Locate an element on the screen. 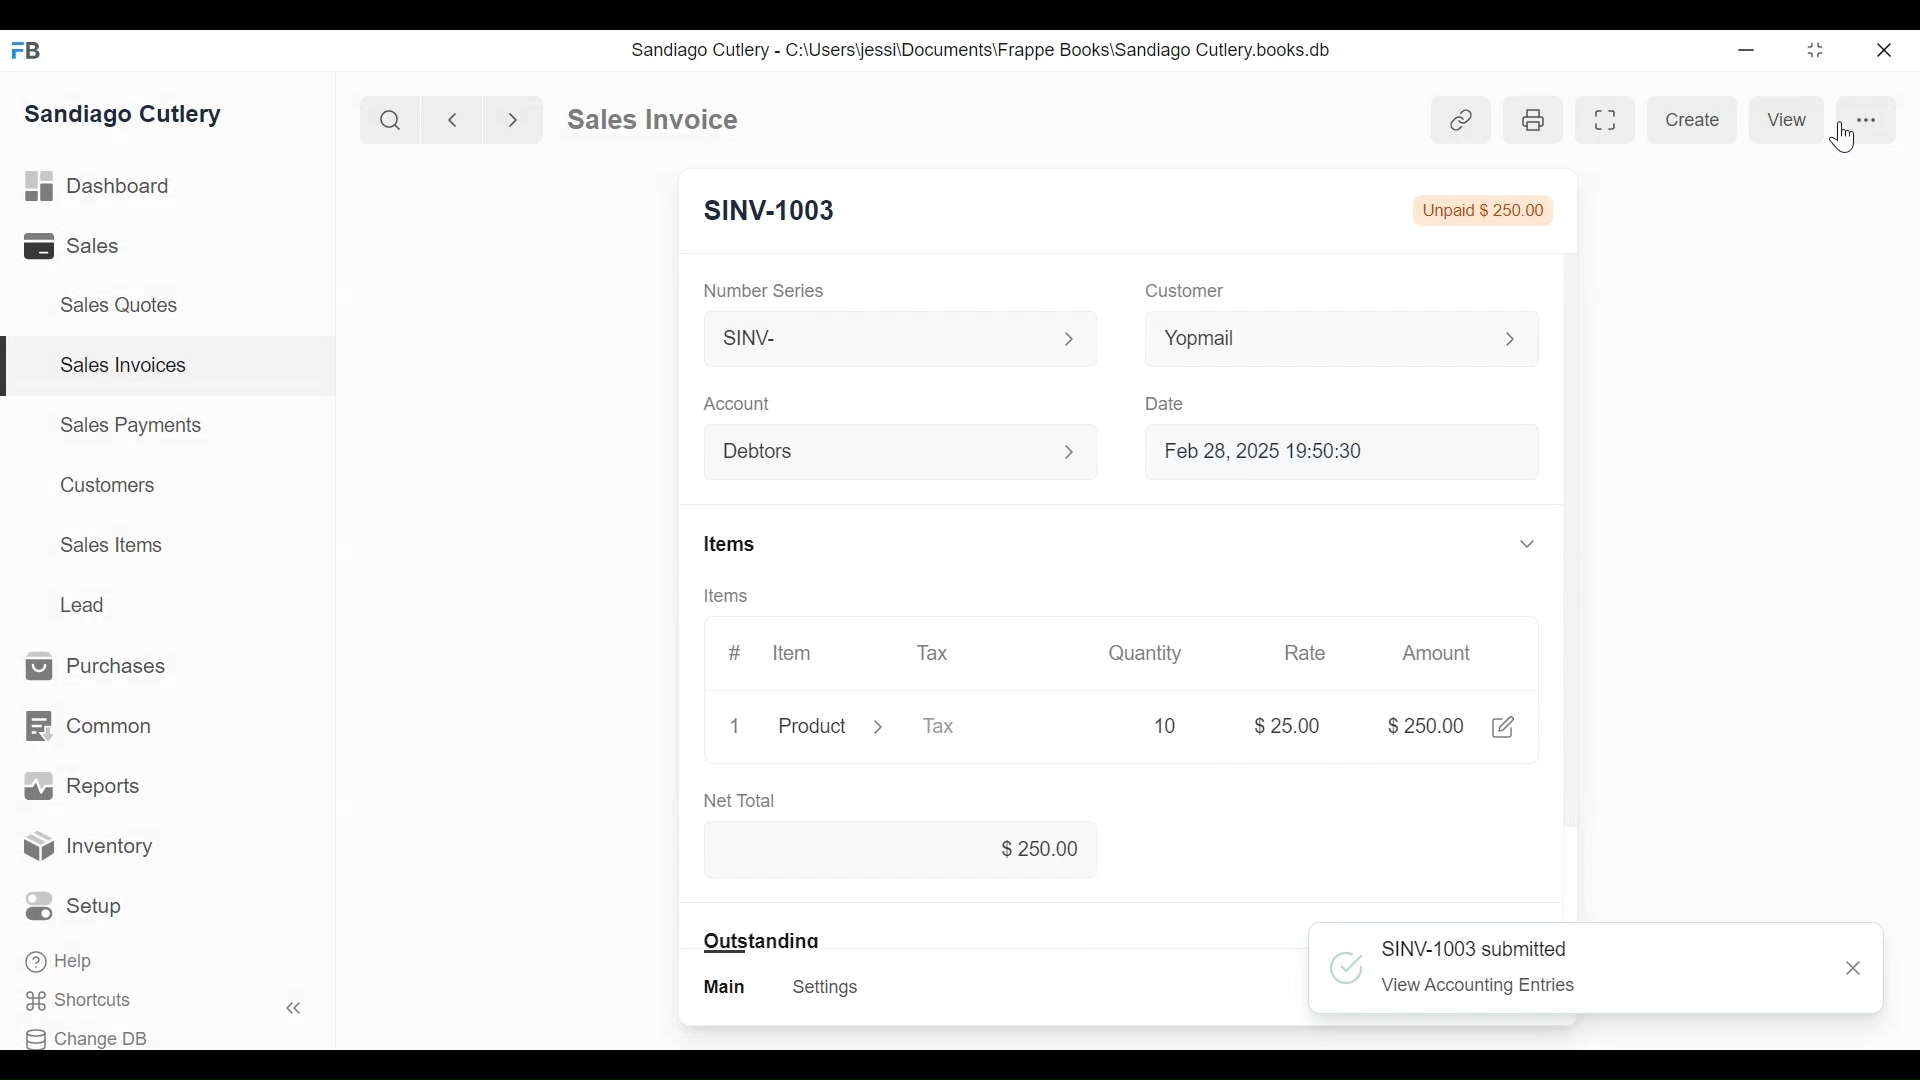 Image resolution: width=1920 pixels, height=1080 pixels. Dashboard is located at coordinates (99, 184).